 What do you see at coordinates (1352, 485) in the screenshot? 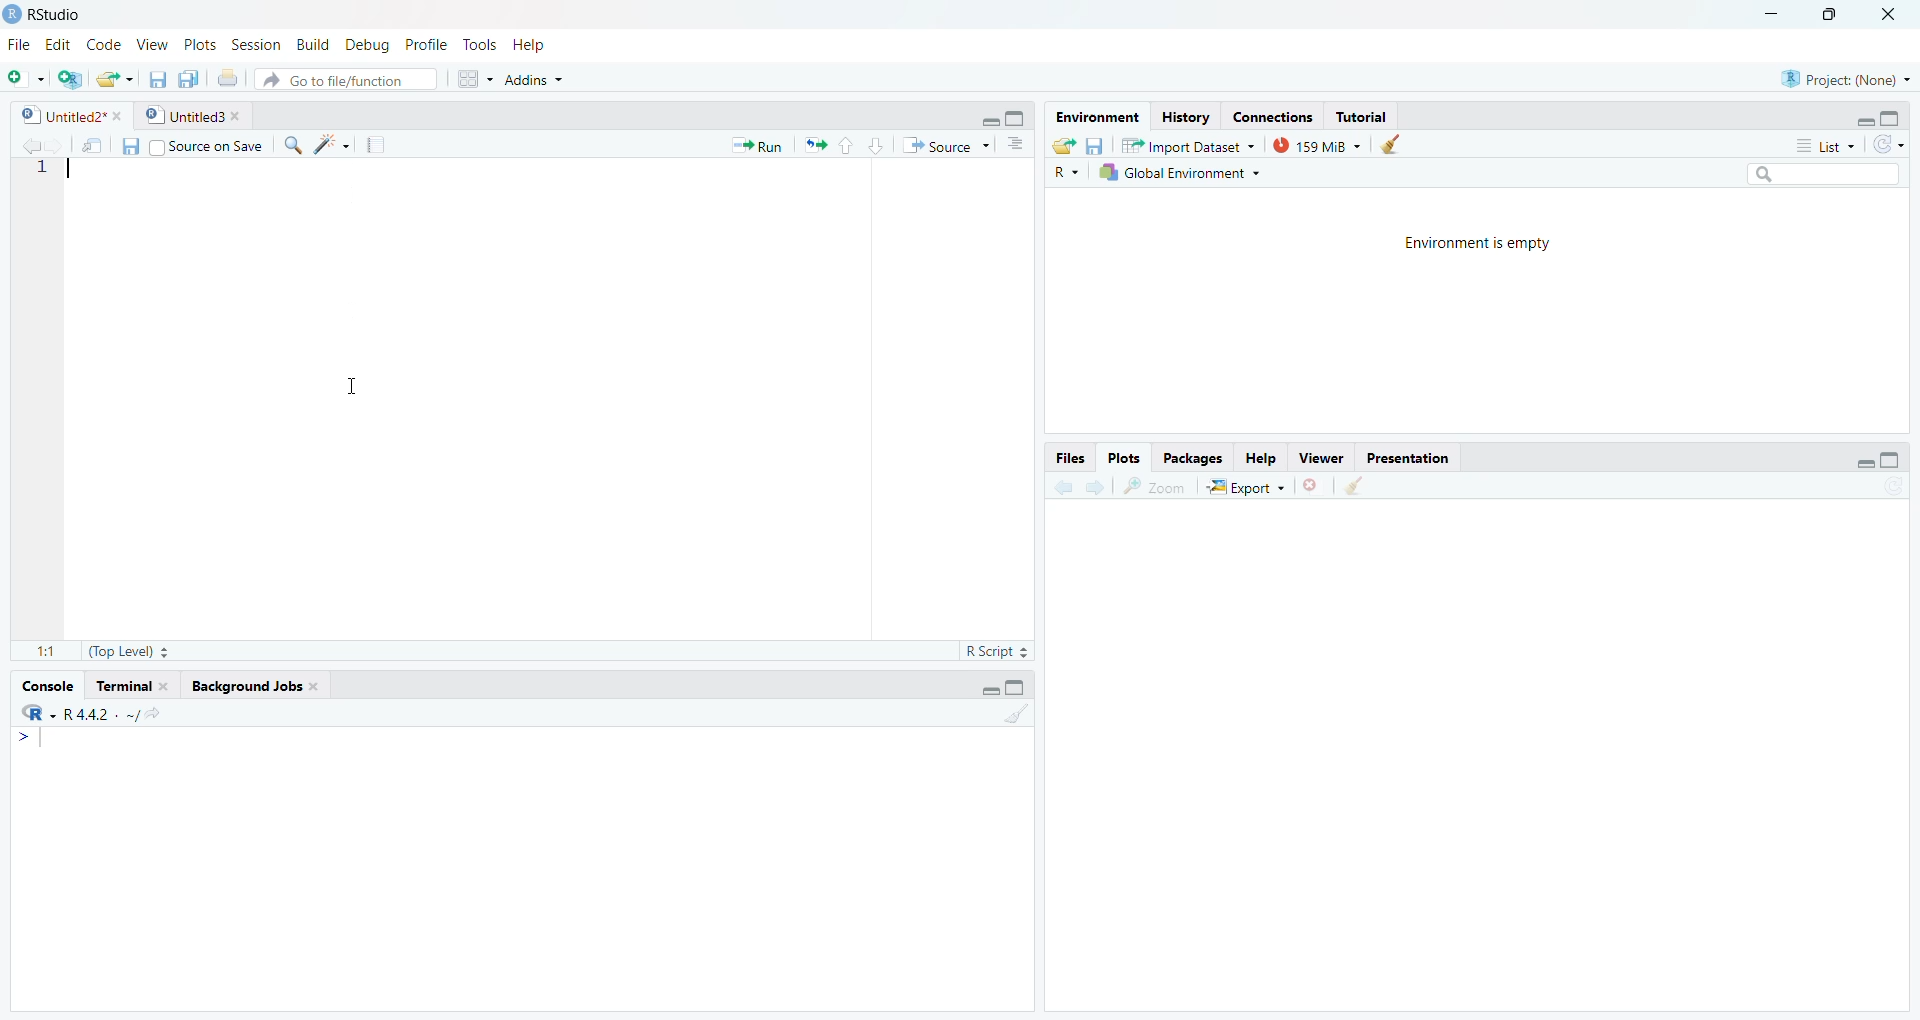
I see `Clean` at bounding box center [1352, 485].